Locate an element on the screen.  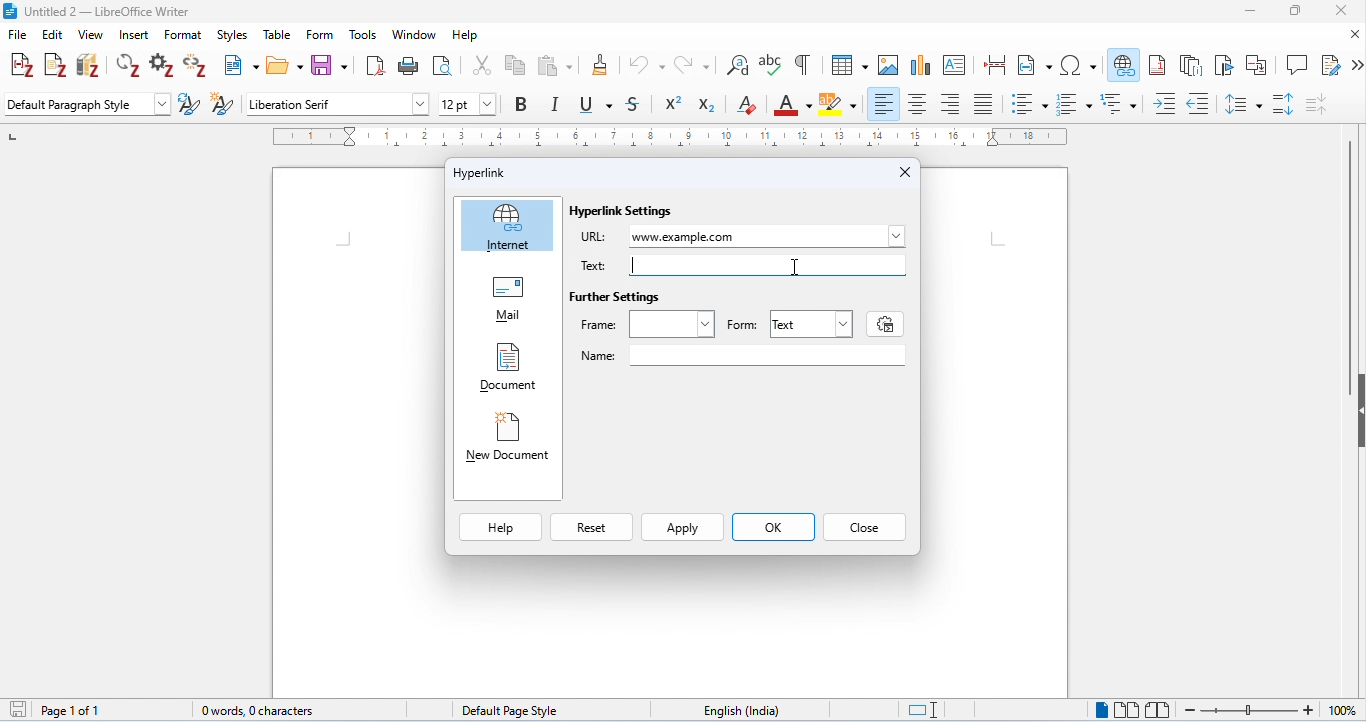
minimize is located at coordinates (1248, 12).